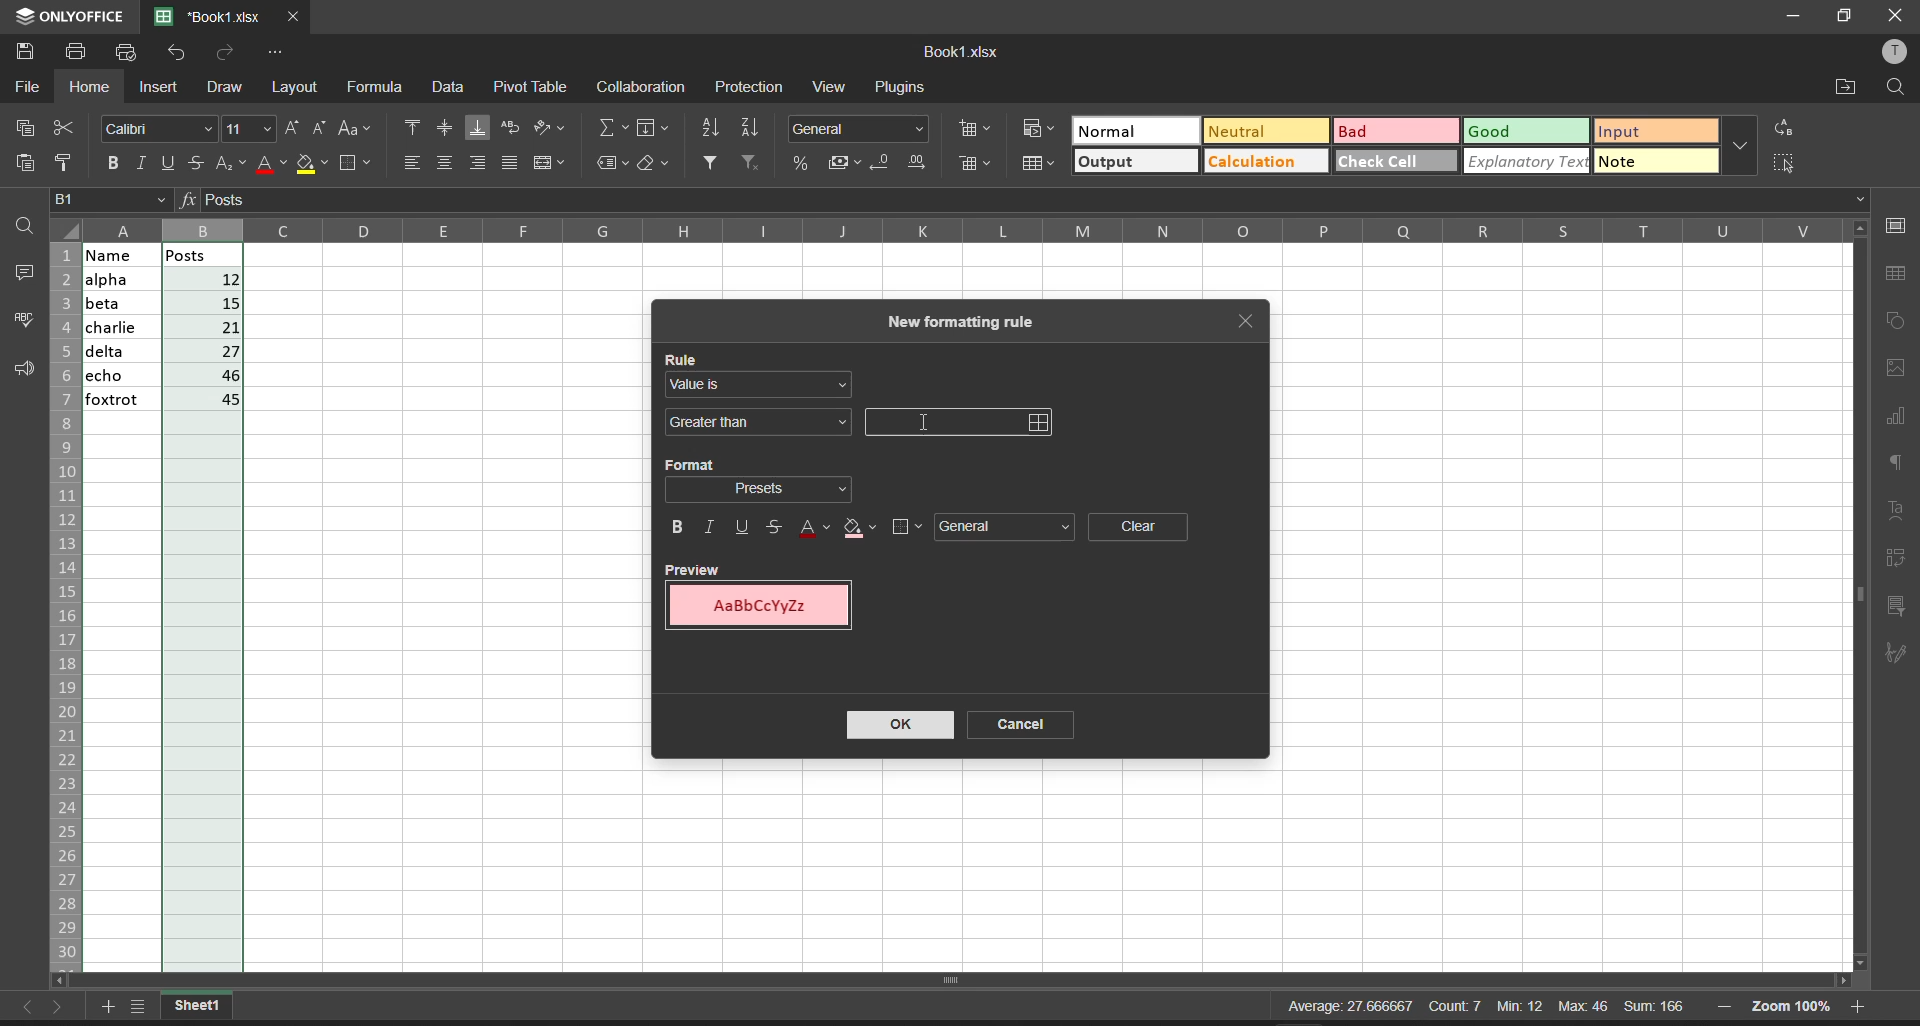  I want to click on maximize, so click(1846, 16).